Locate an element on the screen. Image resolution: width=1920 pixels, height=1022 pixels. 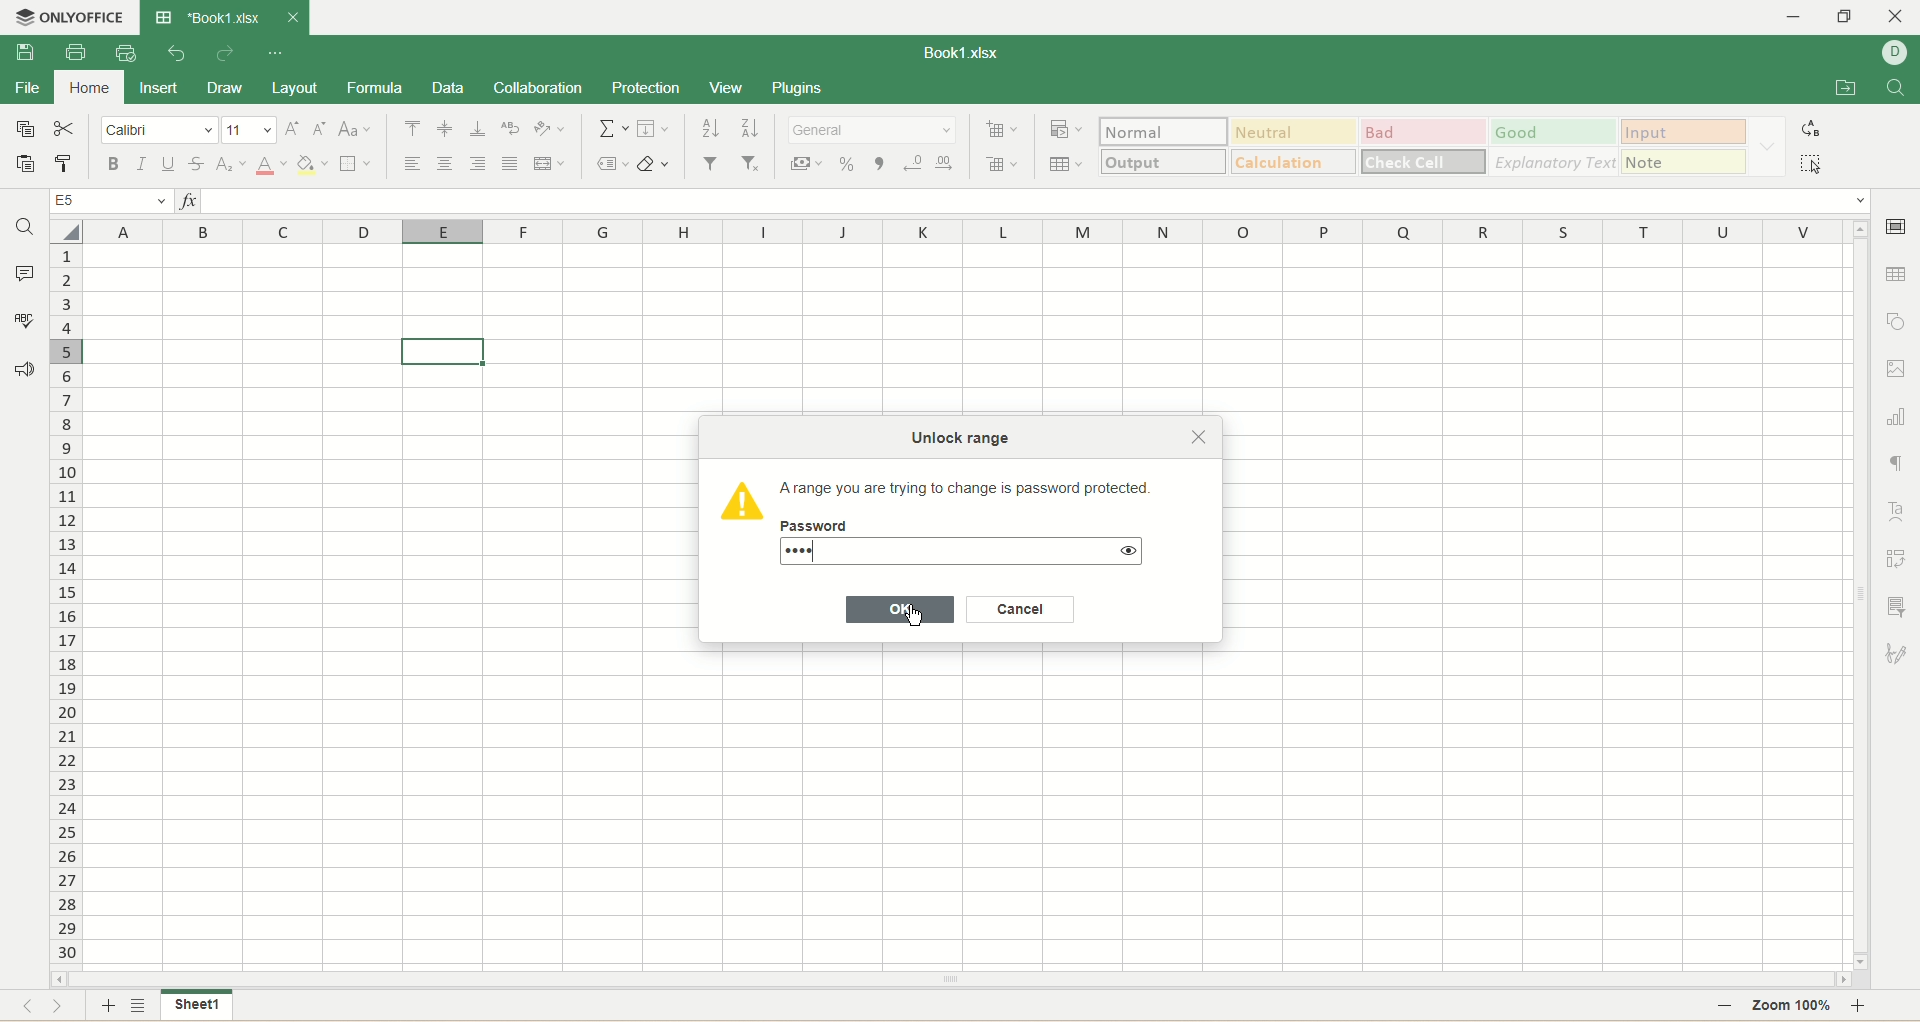
named ranges is located at coordinates (612, 163).